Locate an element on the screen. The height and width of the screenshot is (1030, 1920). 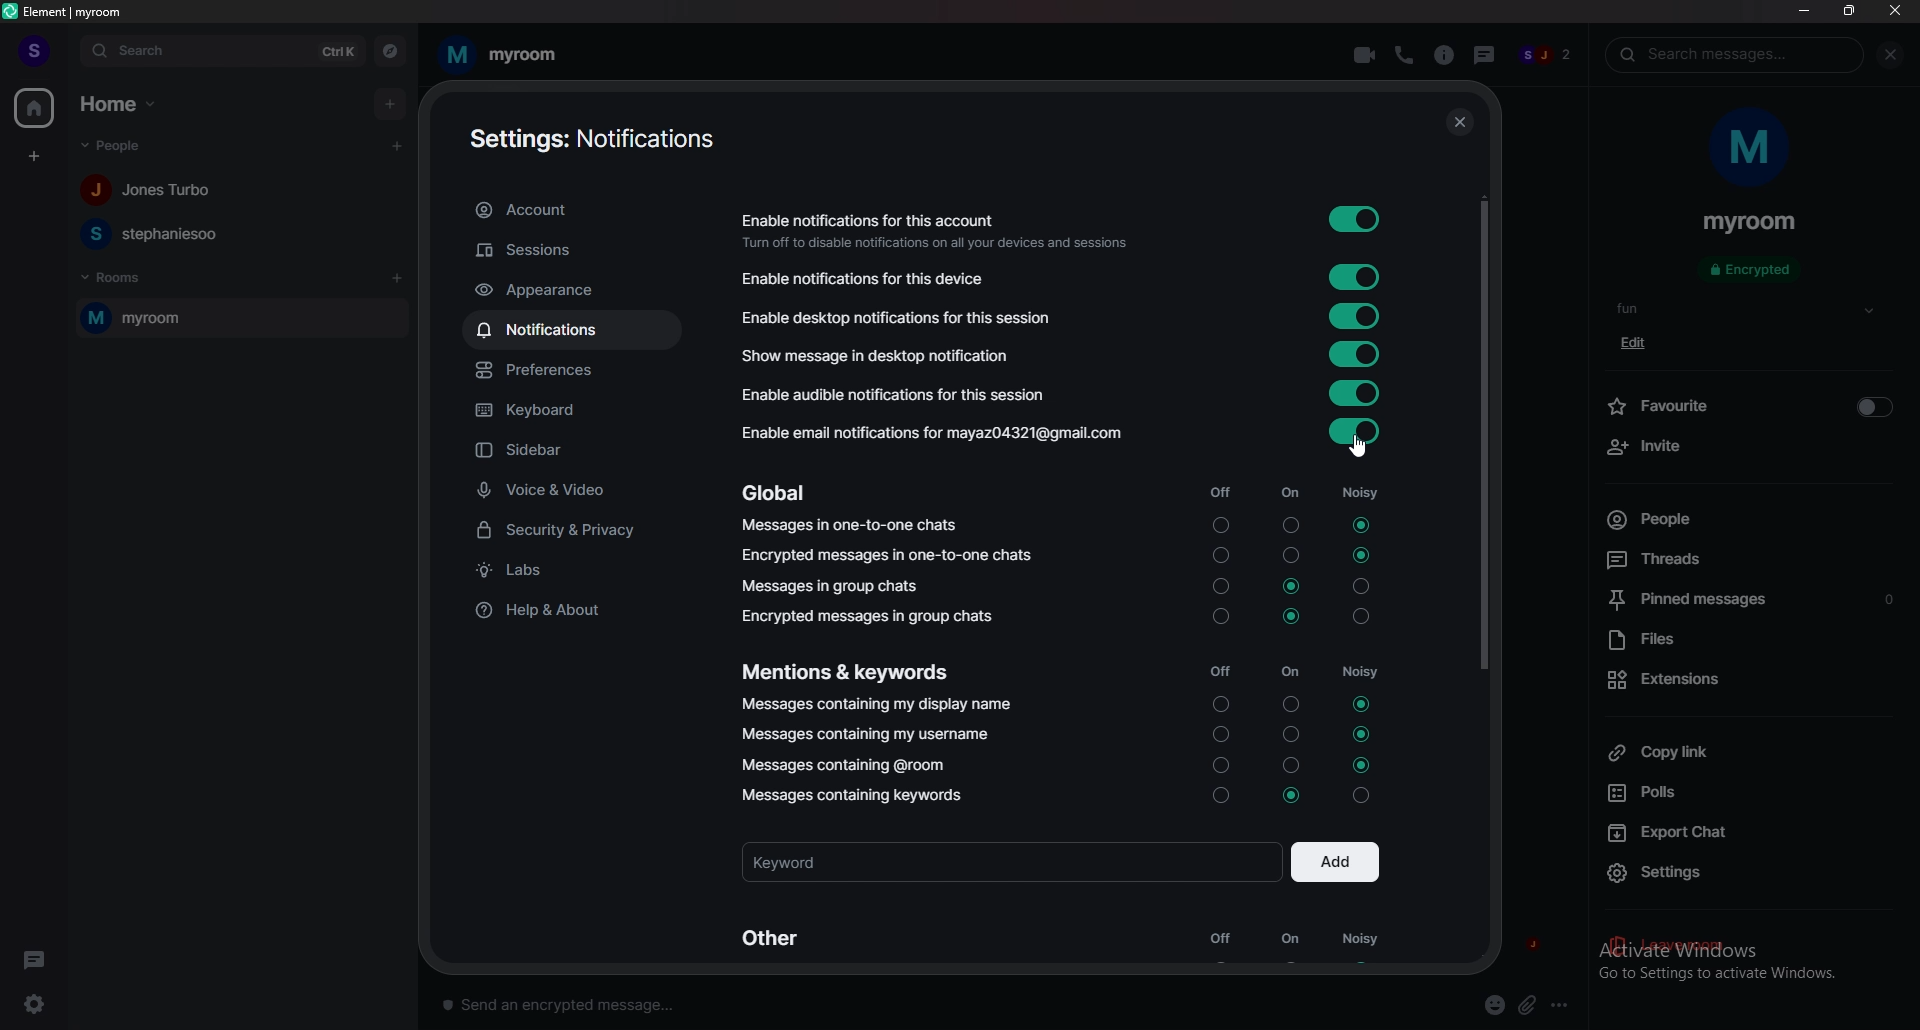
noisy is located at coordinates (1359, 944).